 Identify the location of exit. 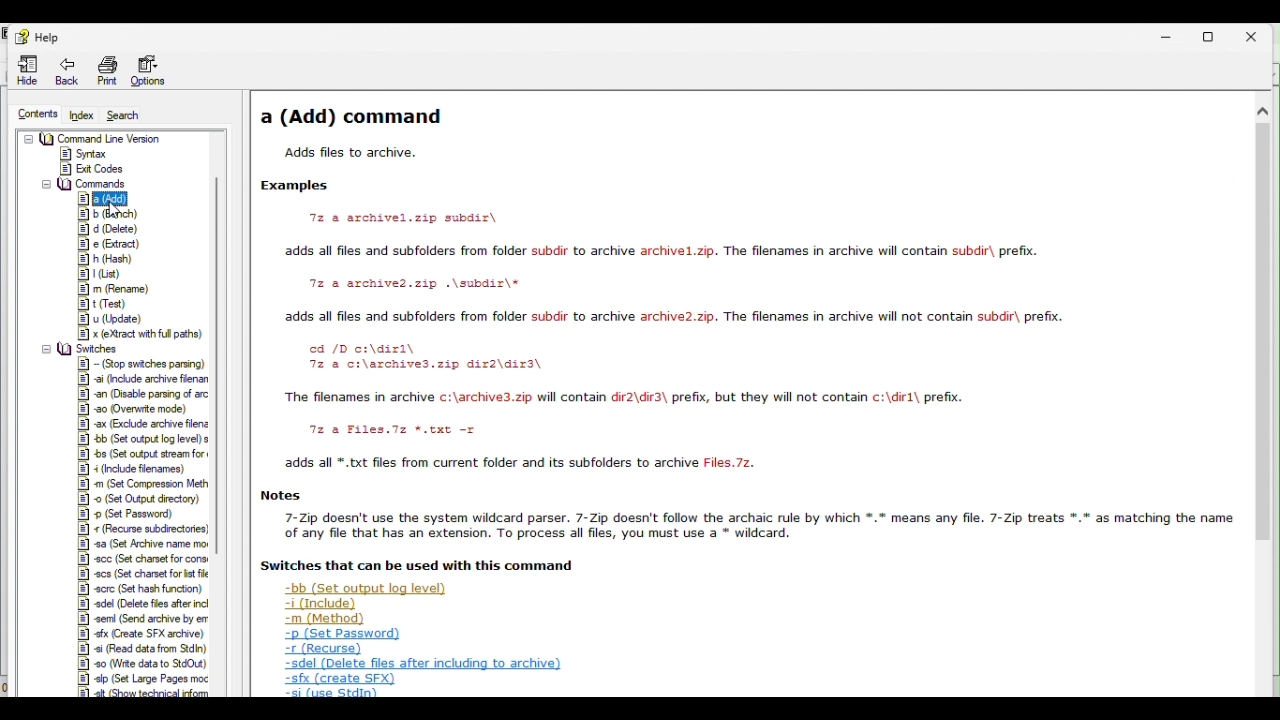
(91, 168).